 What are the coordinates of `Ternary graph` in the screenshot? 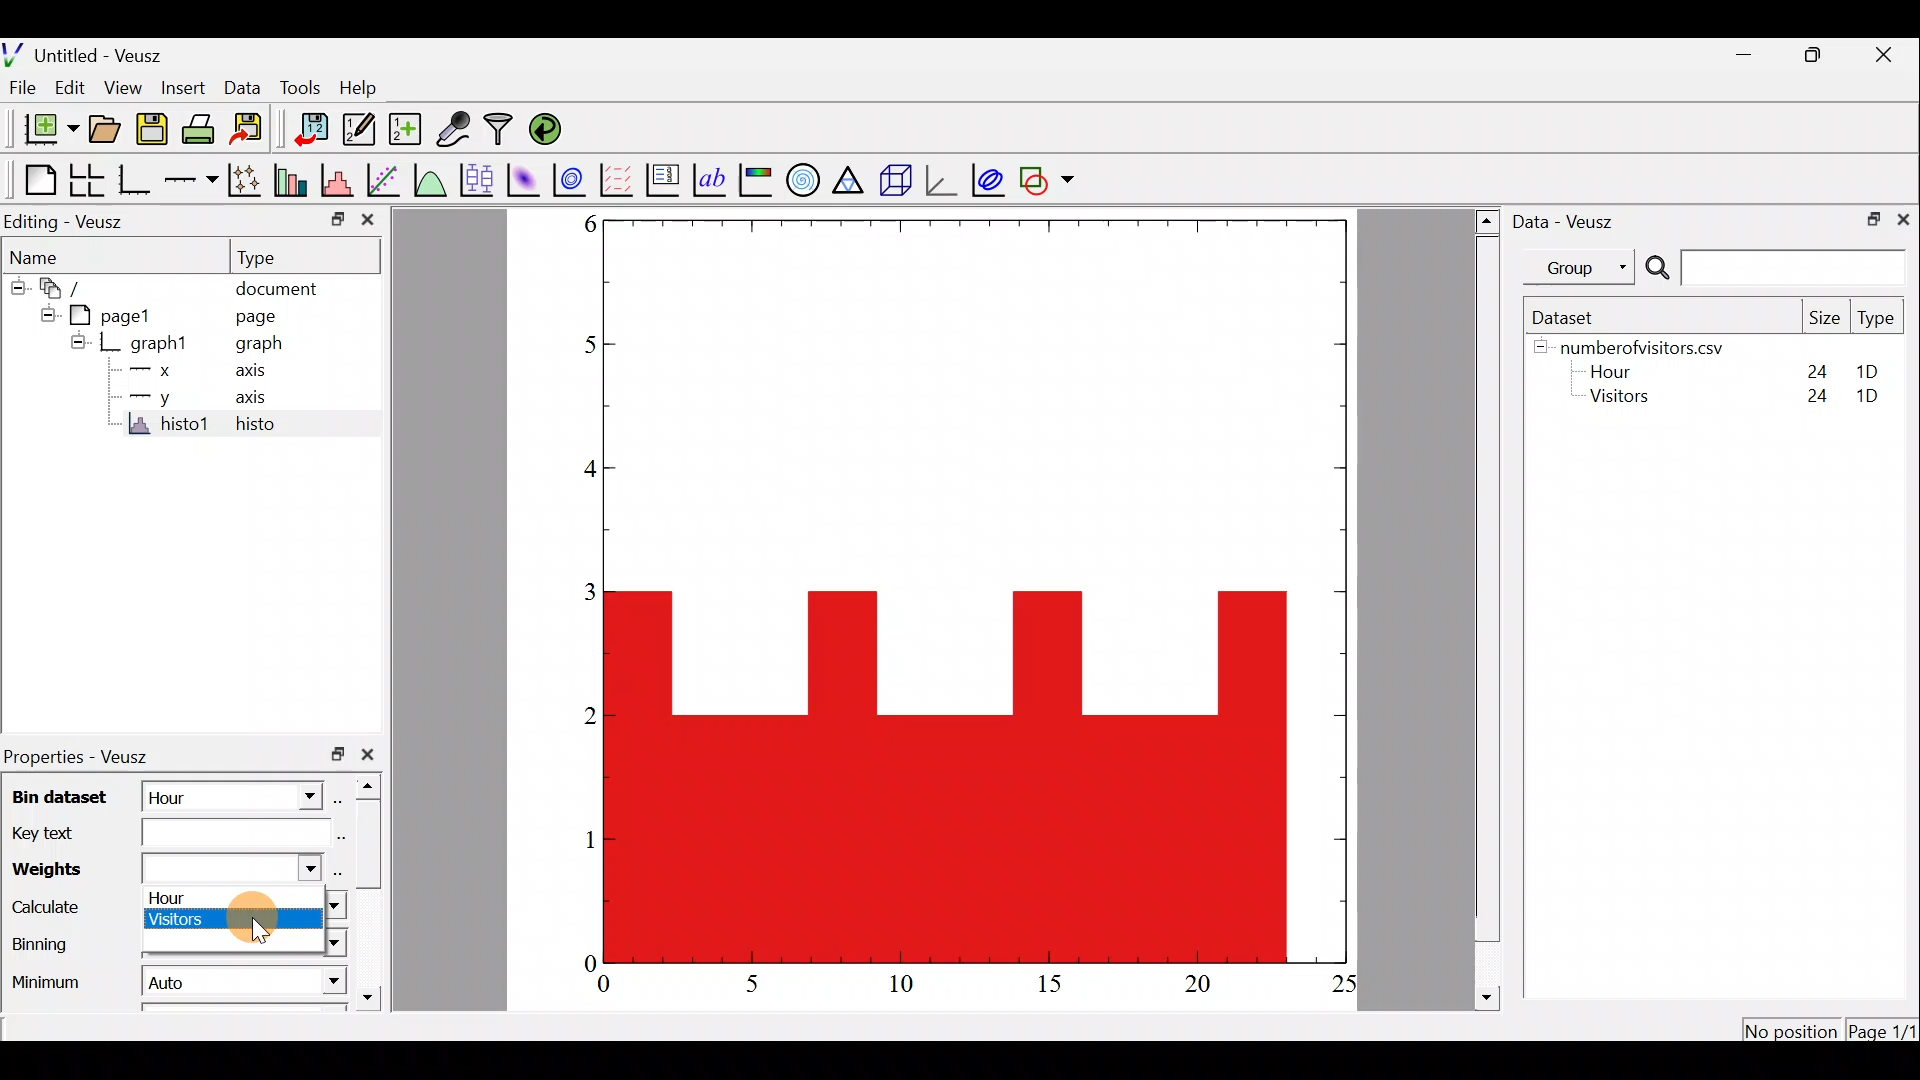 It's located at (846, 182).